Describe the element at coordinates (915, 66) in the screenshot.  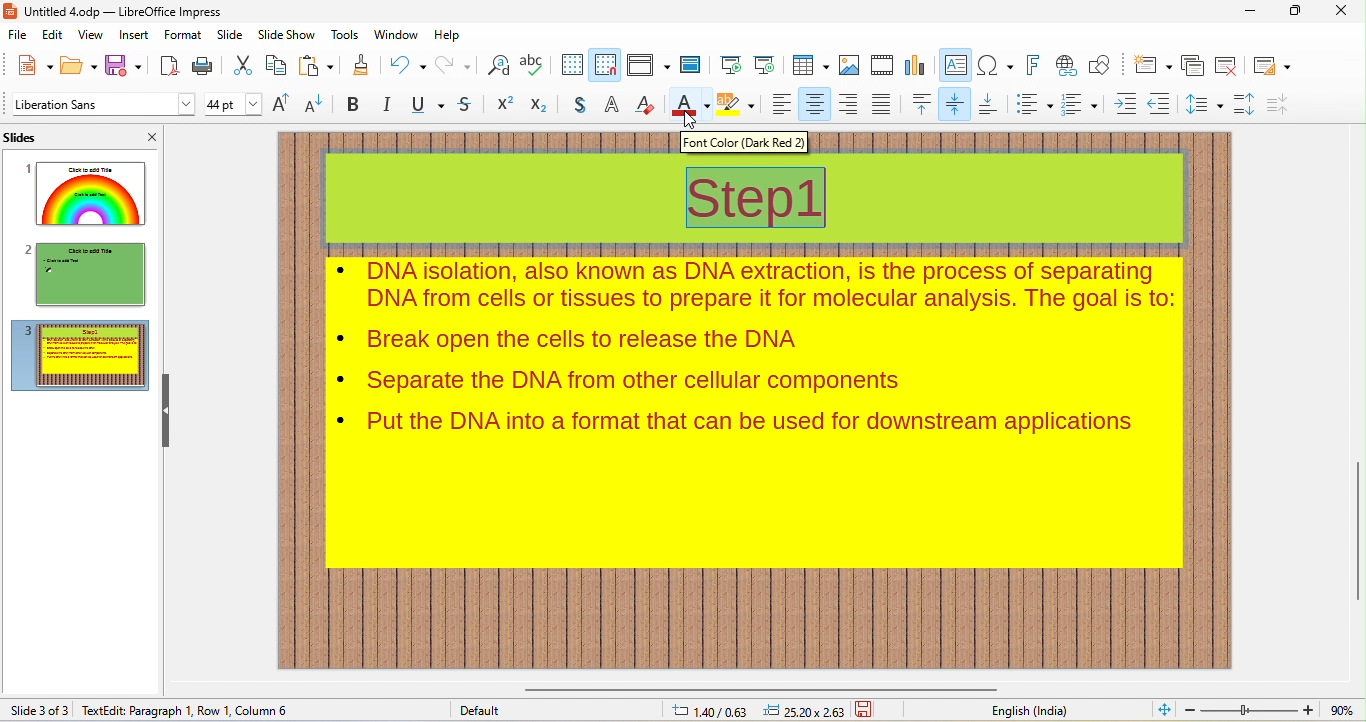
I see `chart` at that location.